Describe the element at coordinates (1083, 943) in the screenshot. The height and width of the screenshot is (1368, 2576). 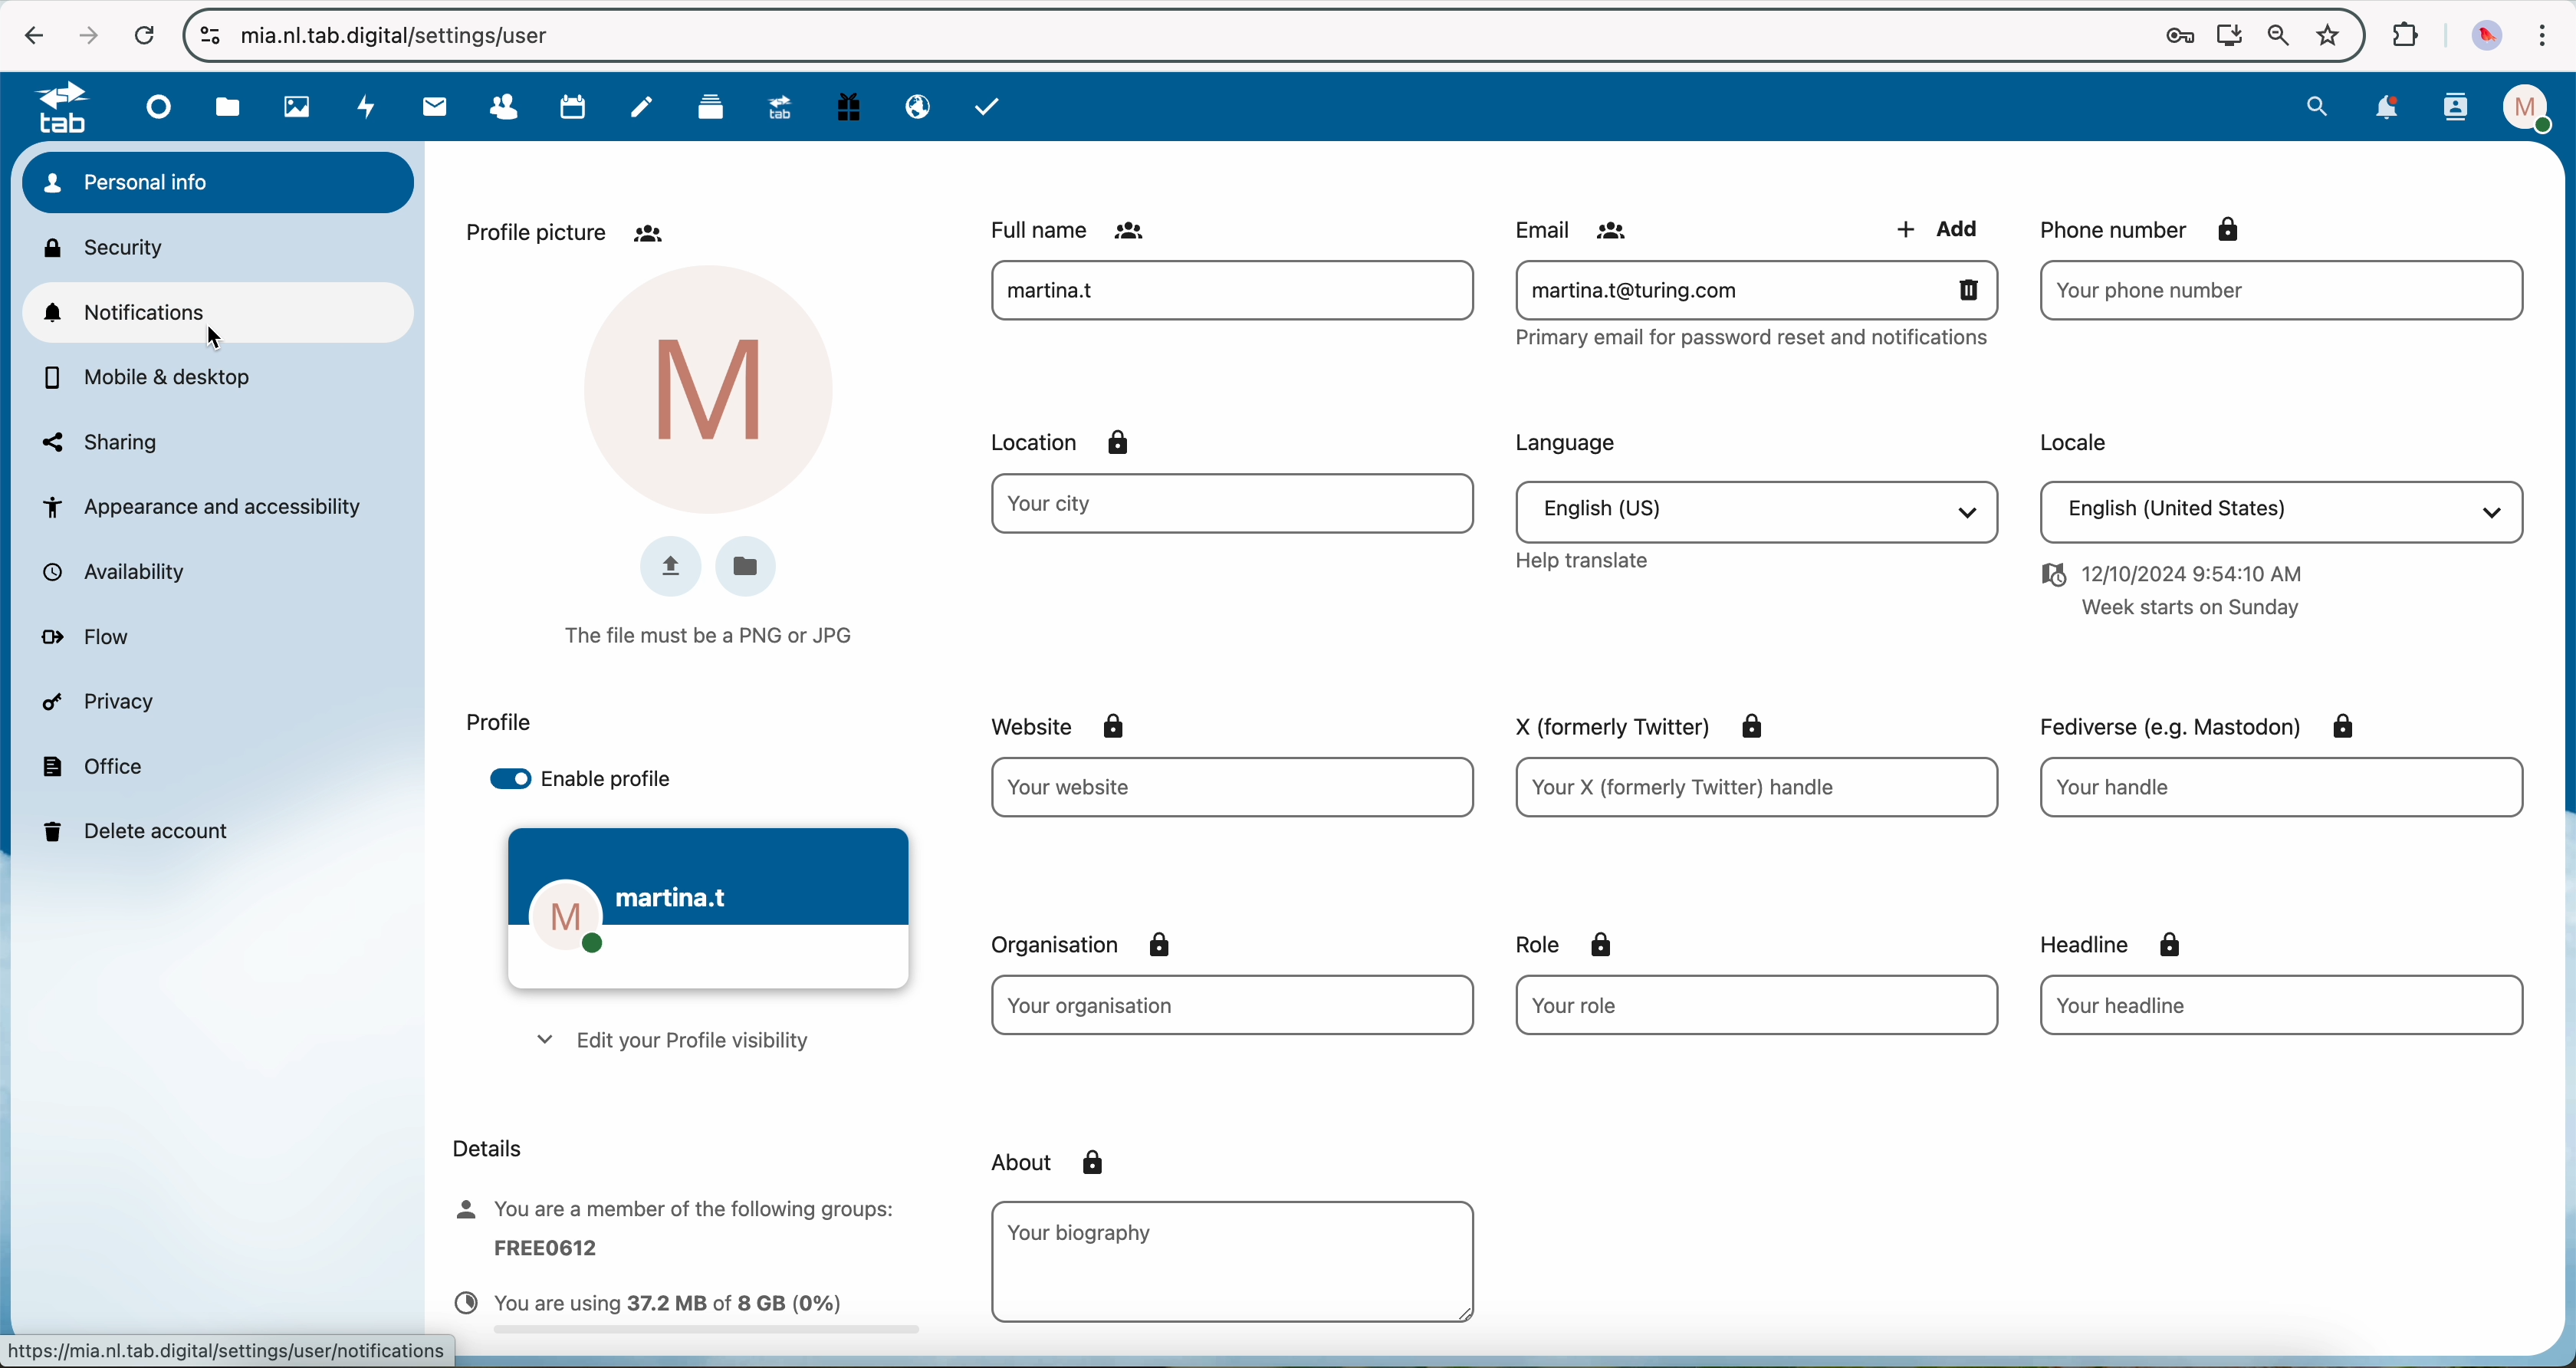
I see `organisation` at that location.